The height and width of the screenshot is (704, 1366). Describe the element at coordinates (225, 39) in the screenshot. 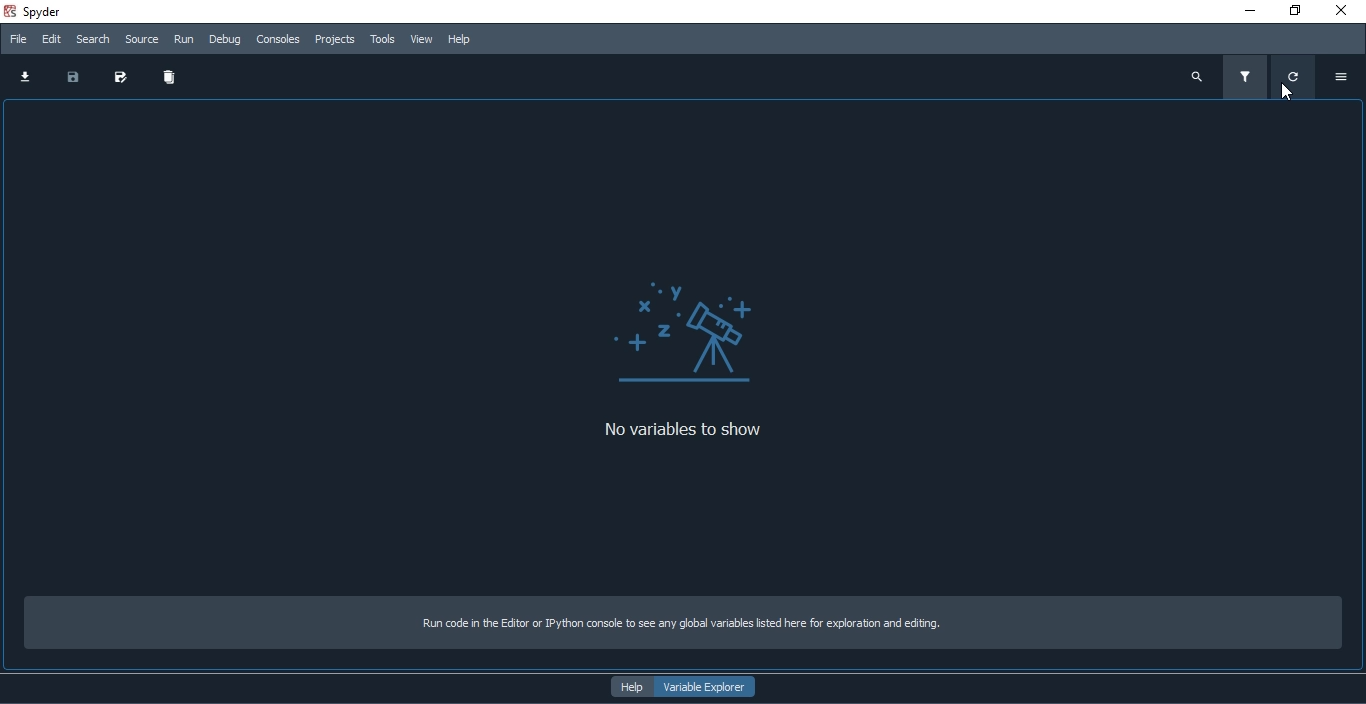

I see `Debug` at that location.